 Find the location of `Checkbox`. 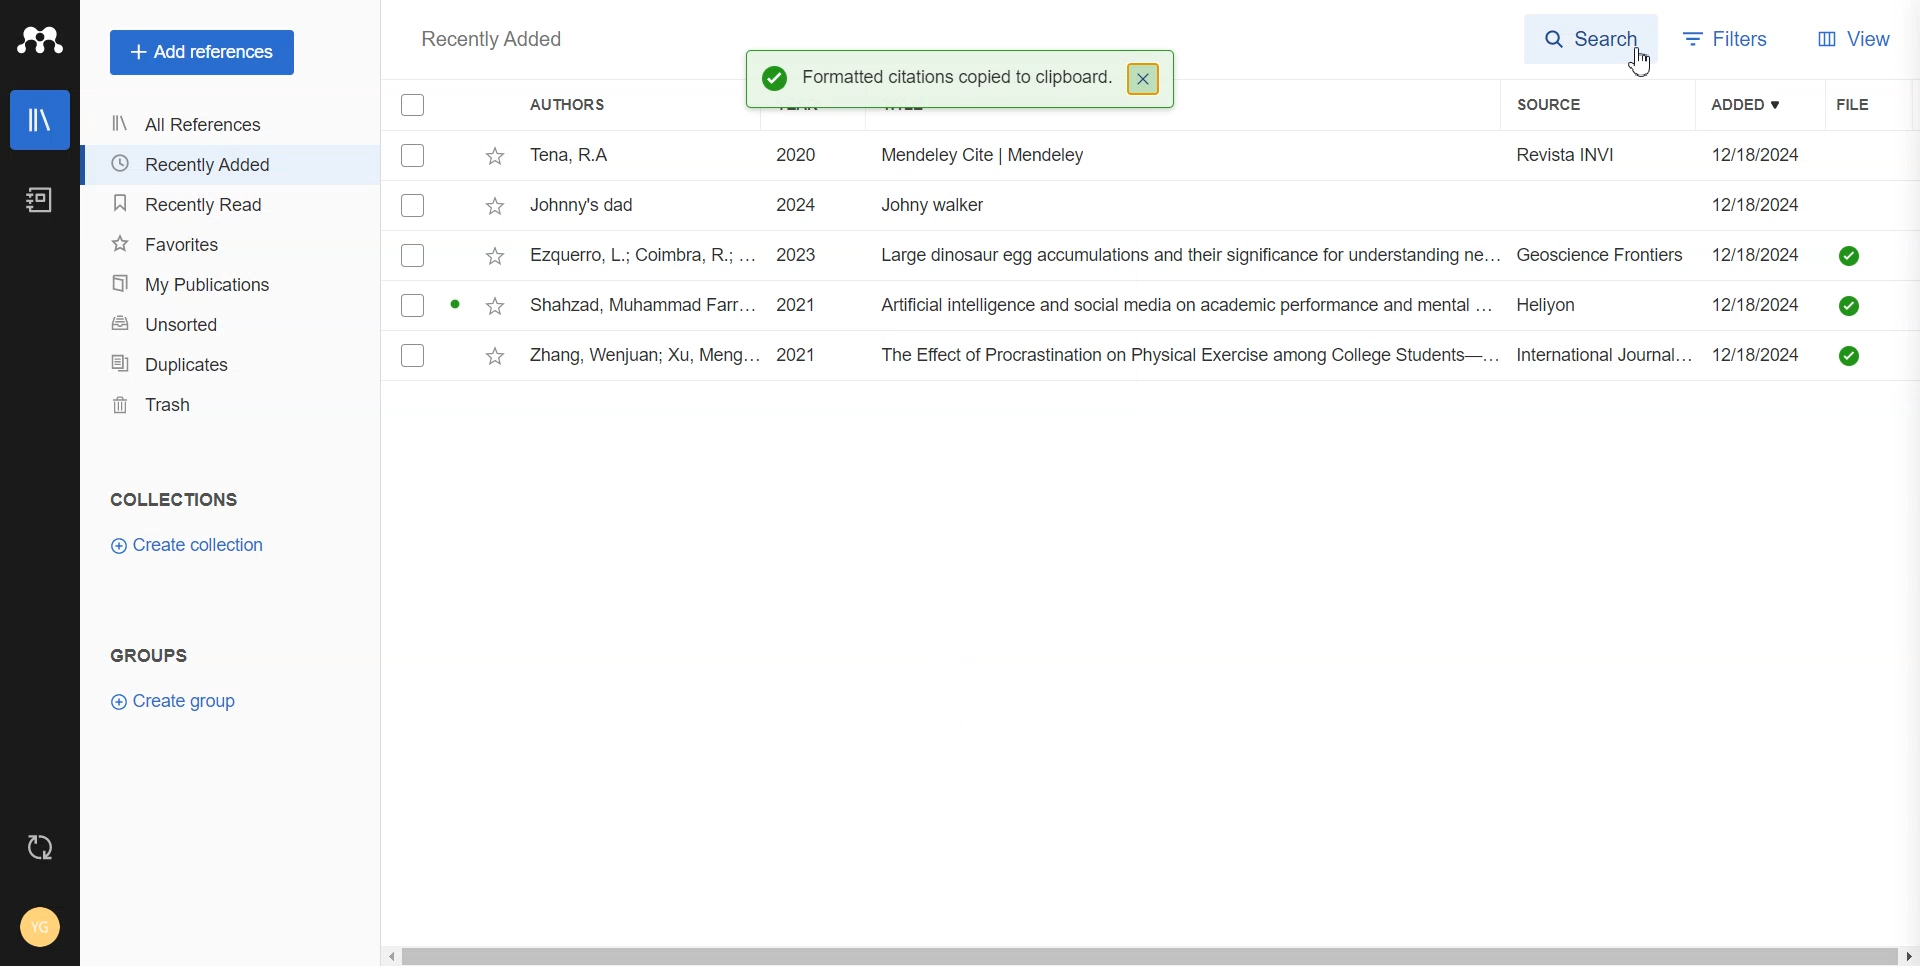

Checkbox is located at coordinates (416, 205).